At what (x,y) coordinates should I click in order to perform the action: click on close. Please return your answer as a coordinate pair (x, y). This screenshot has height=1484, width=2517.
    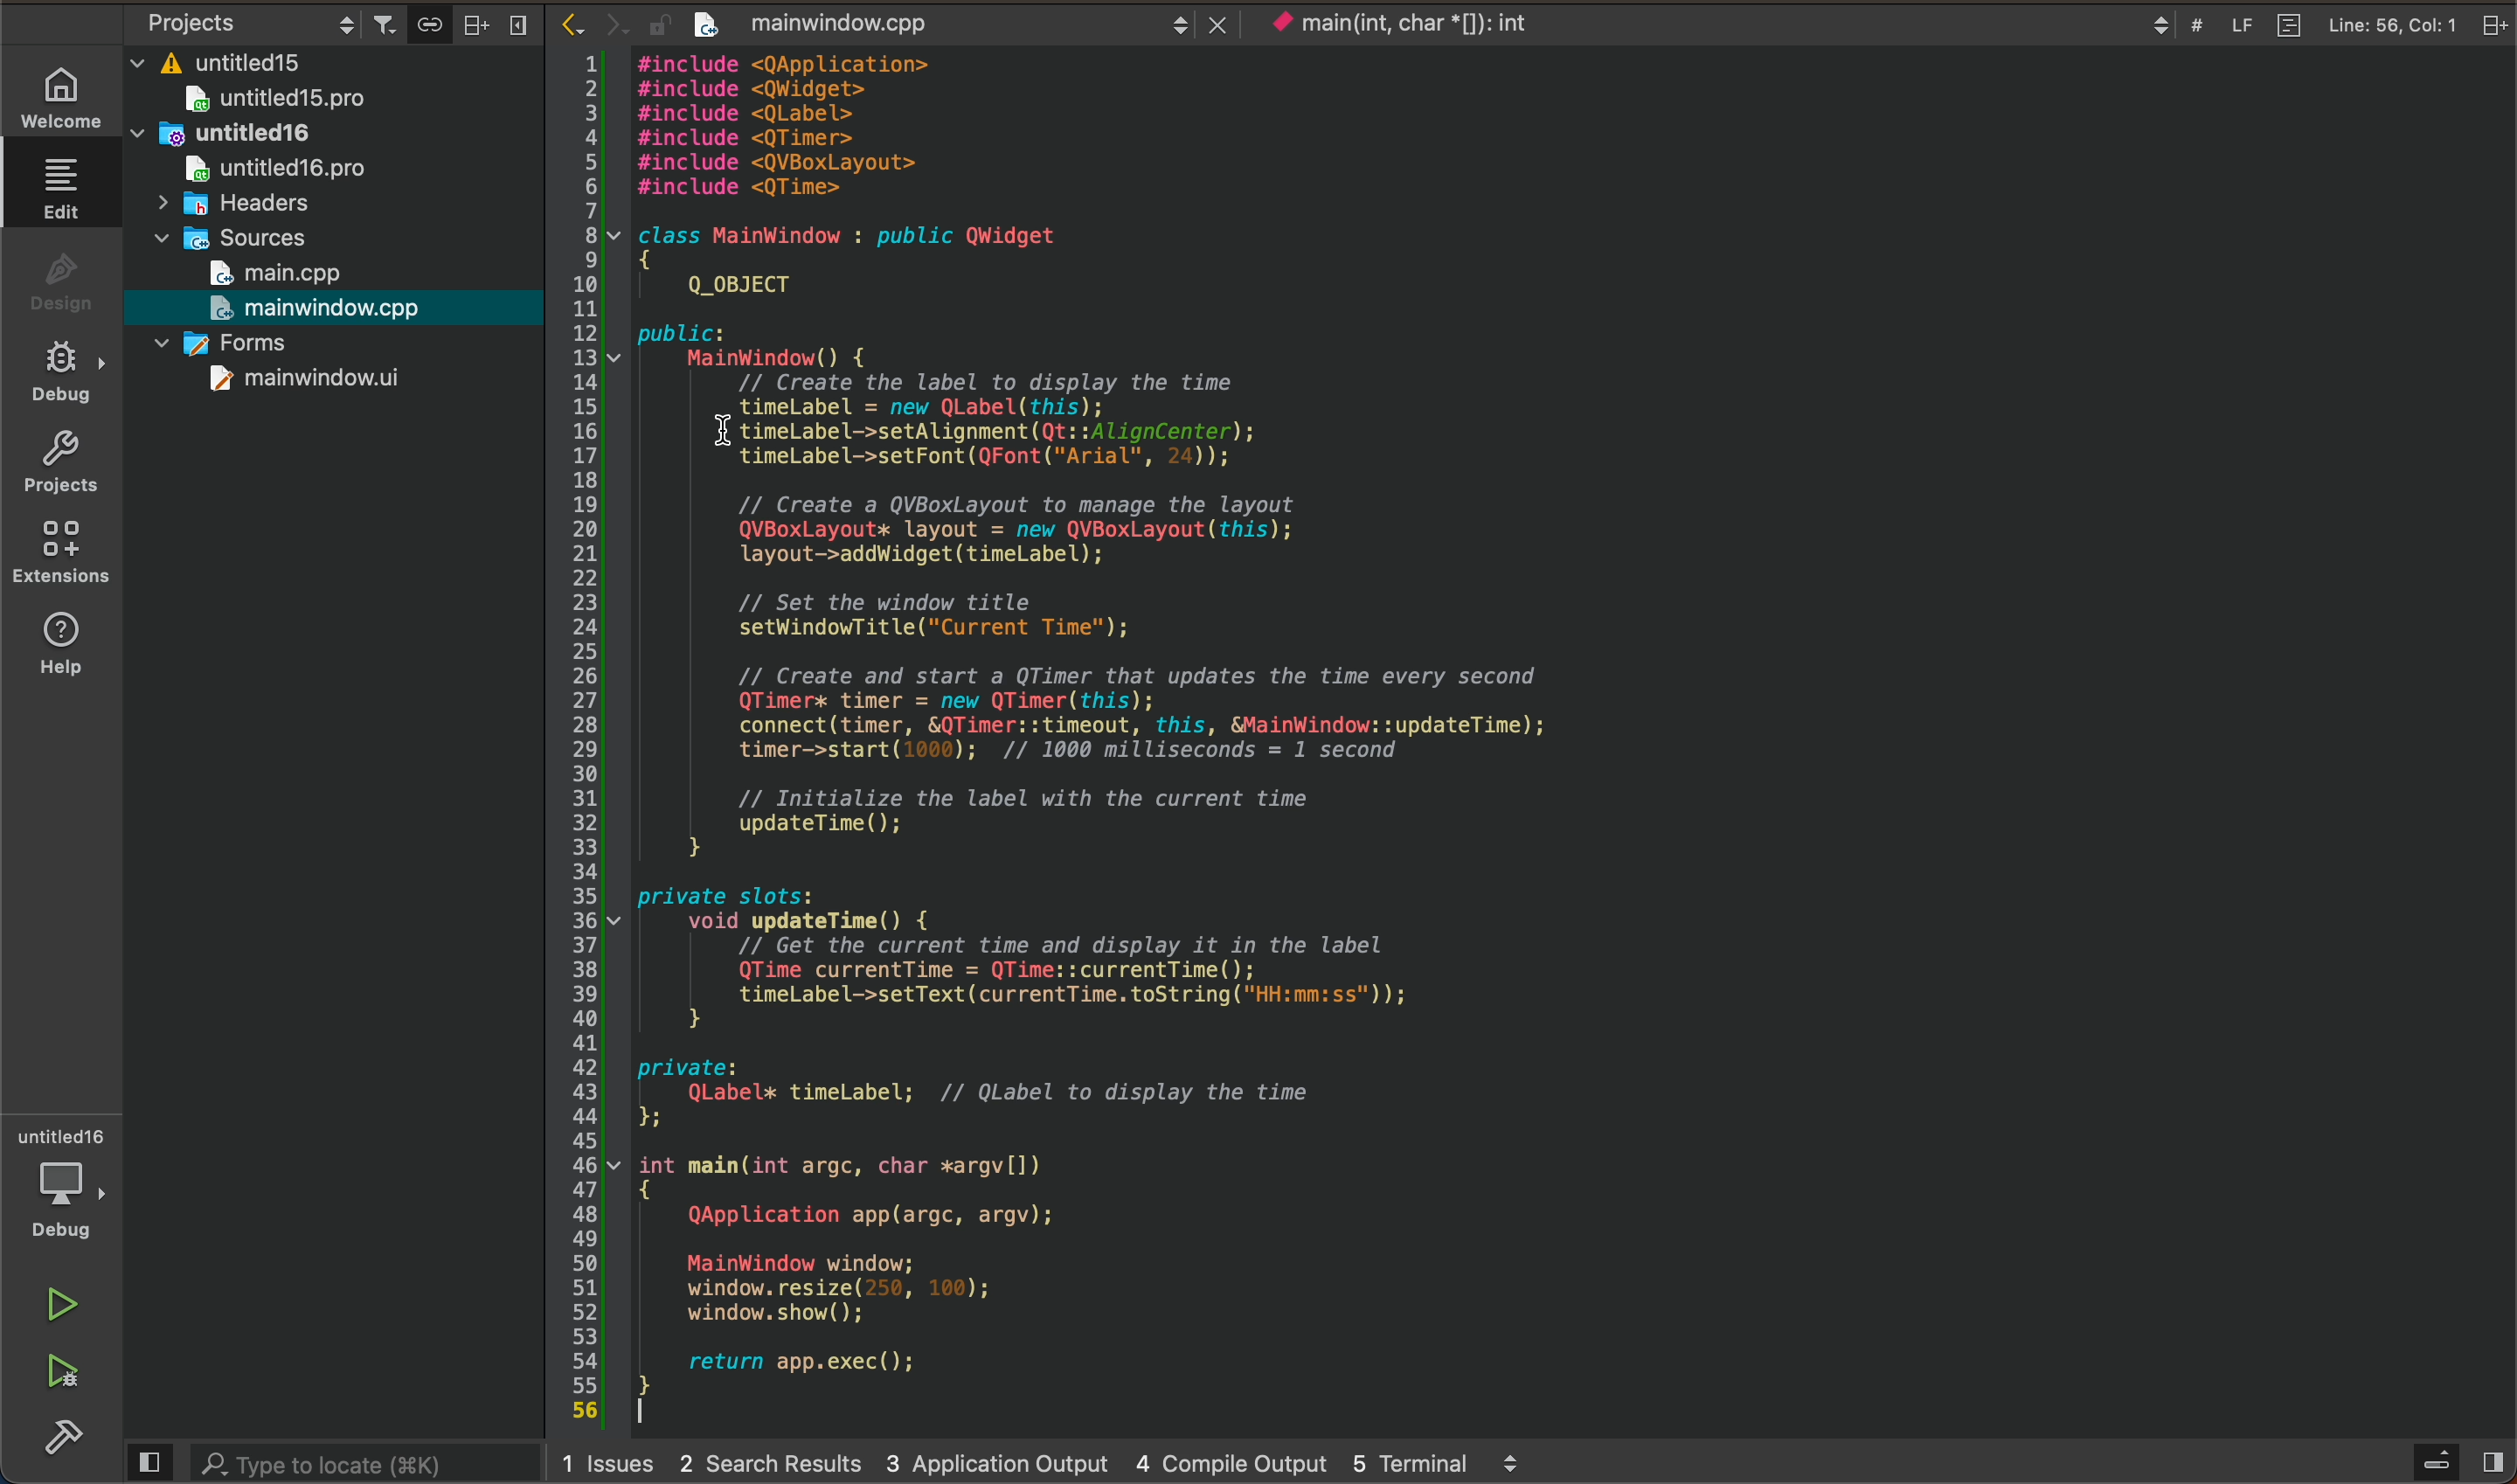
    Looking at the image, I should click on (1221, 23).